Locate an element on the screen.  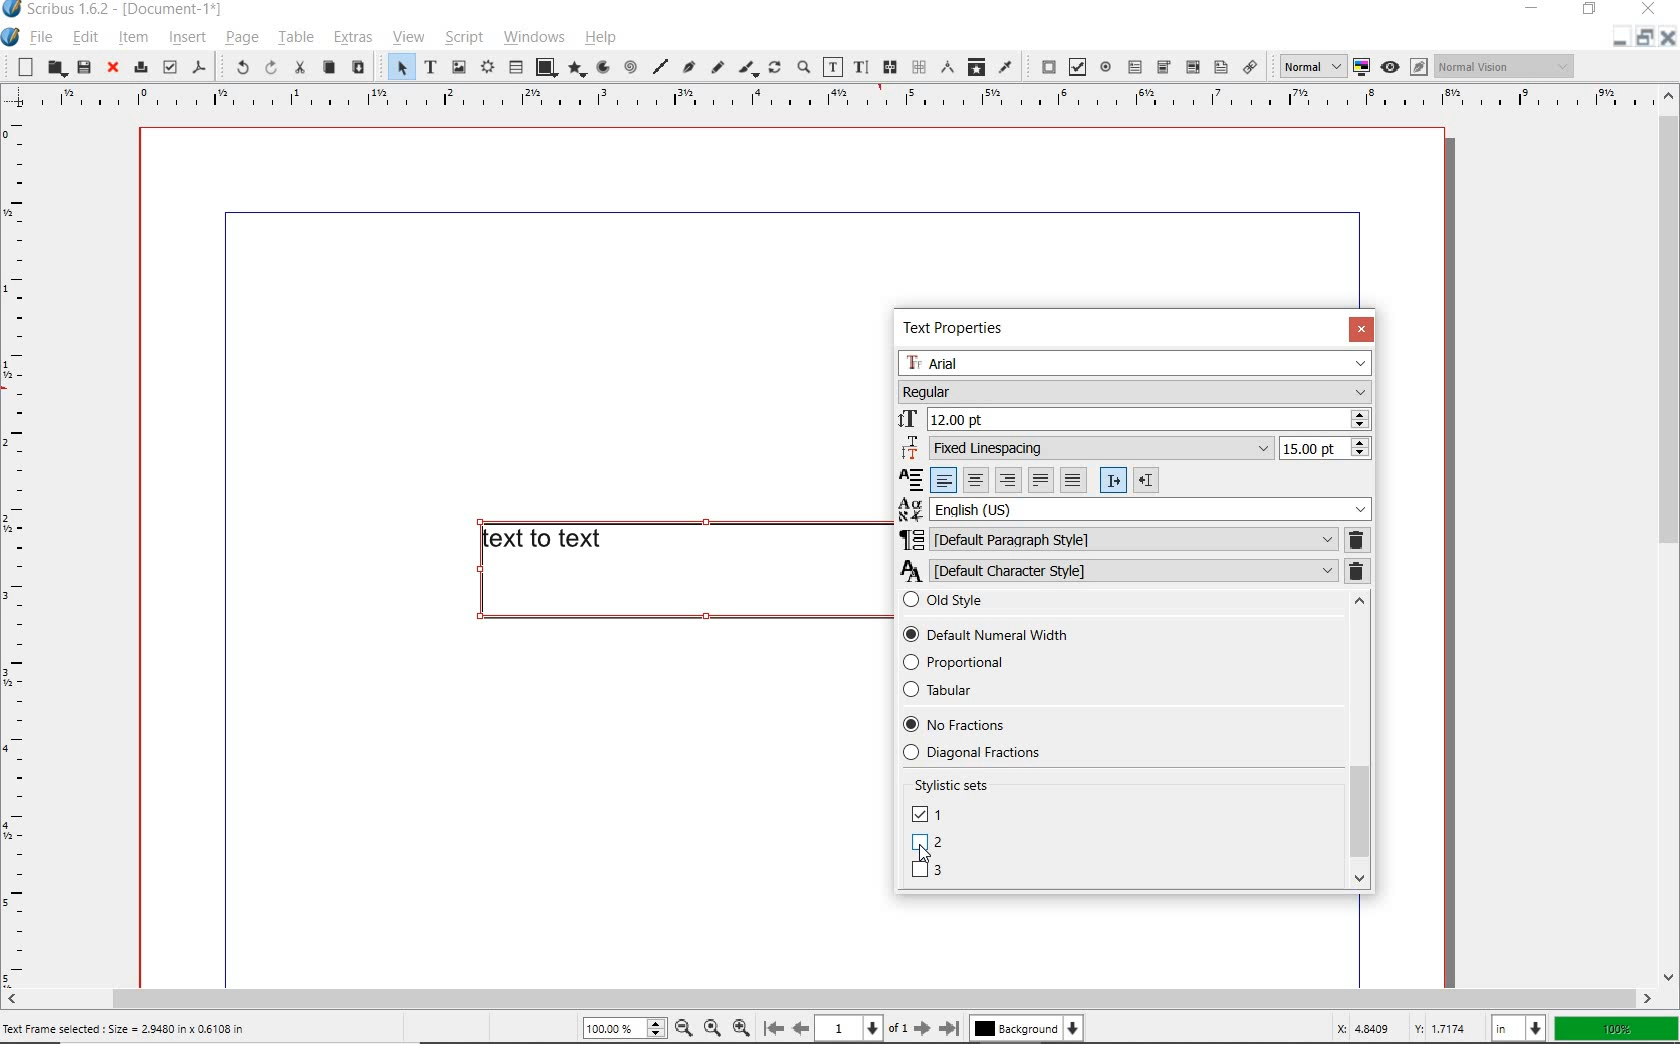
pdf radio button is located at coordinates (1106, 69).